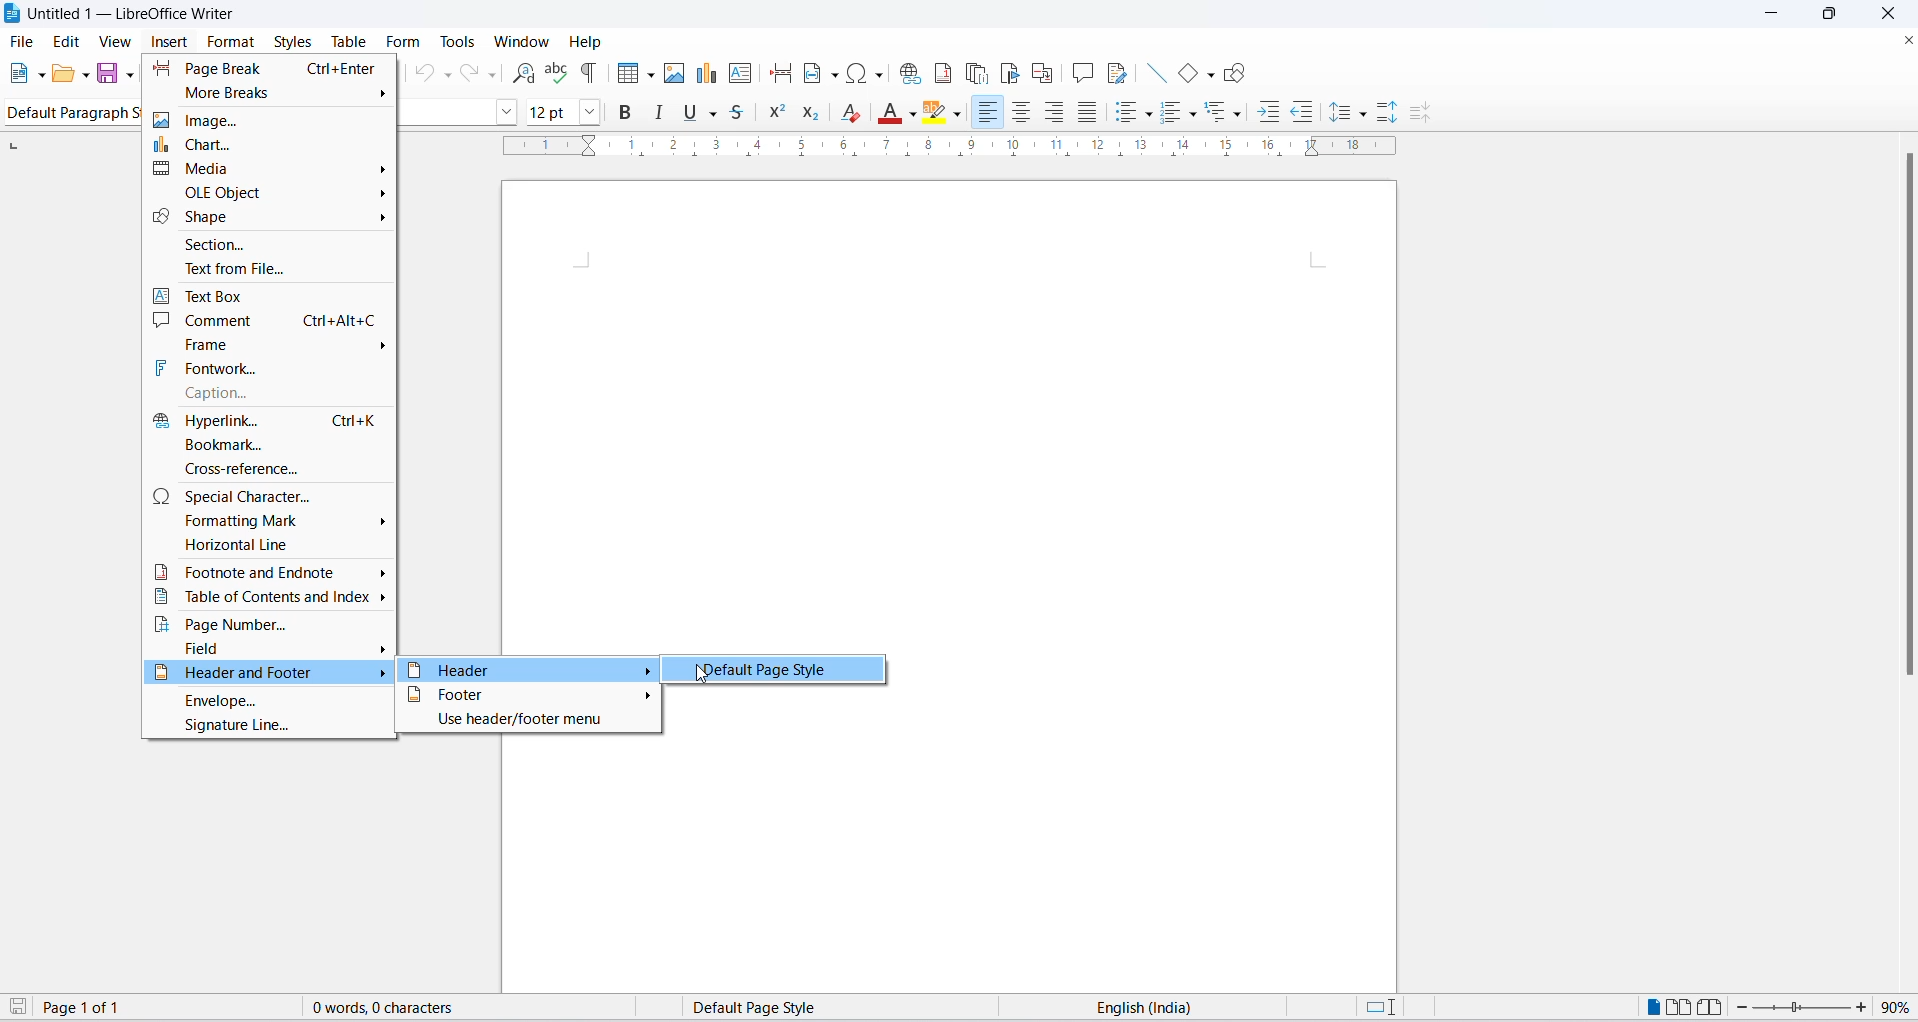 This screenshot has height=1022, width=1918. What do you see at coordinates (855, 112) in the screenshot?
I see `clear direct formatting` at bounding box center [855, 112].